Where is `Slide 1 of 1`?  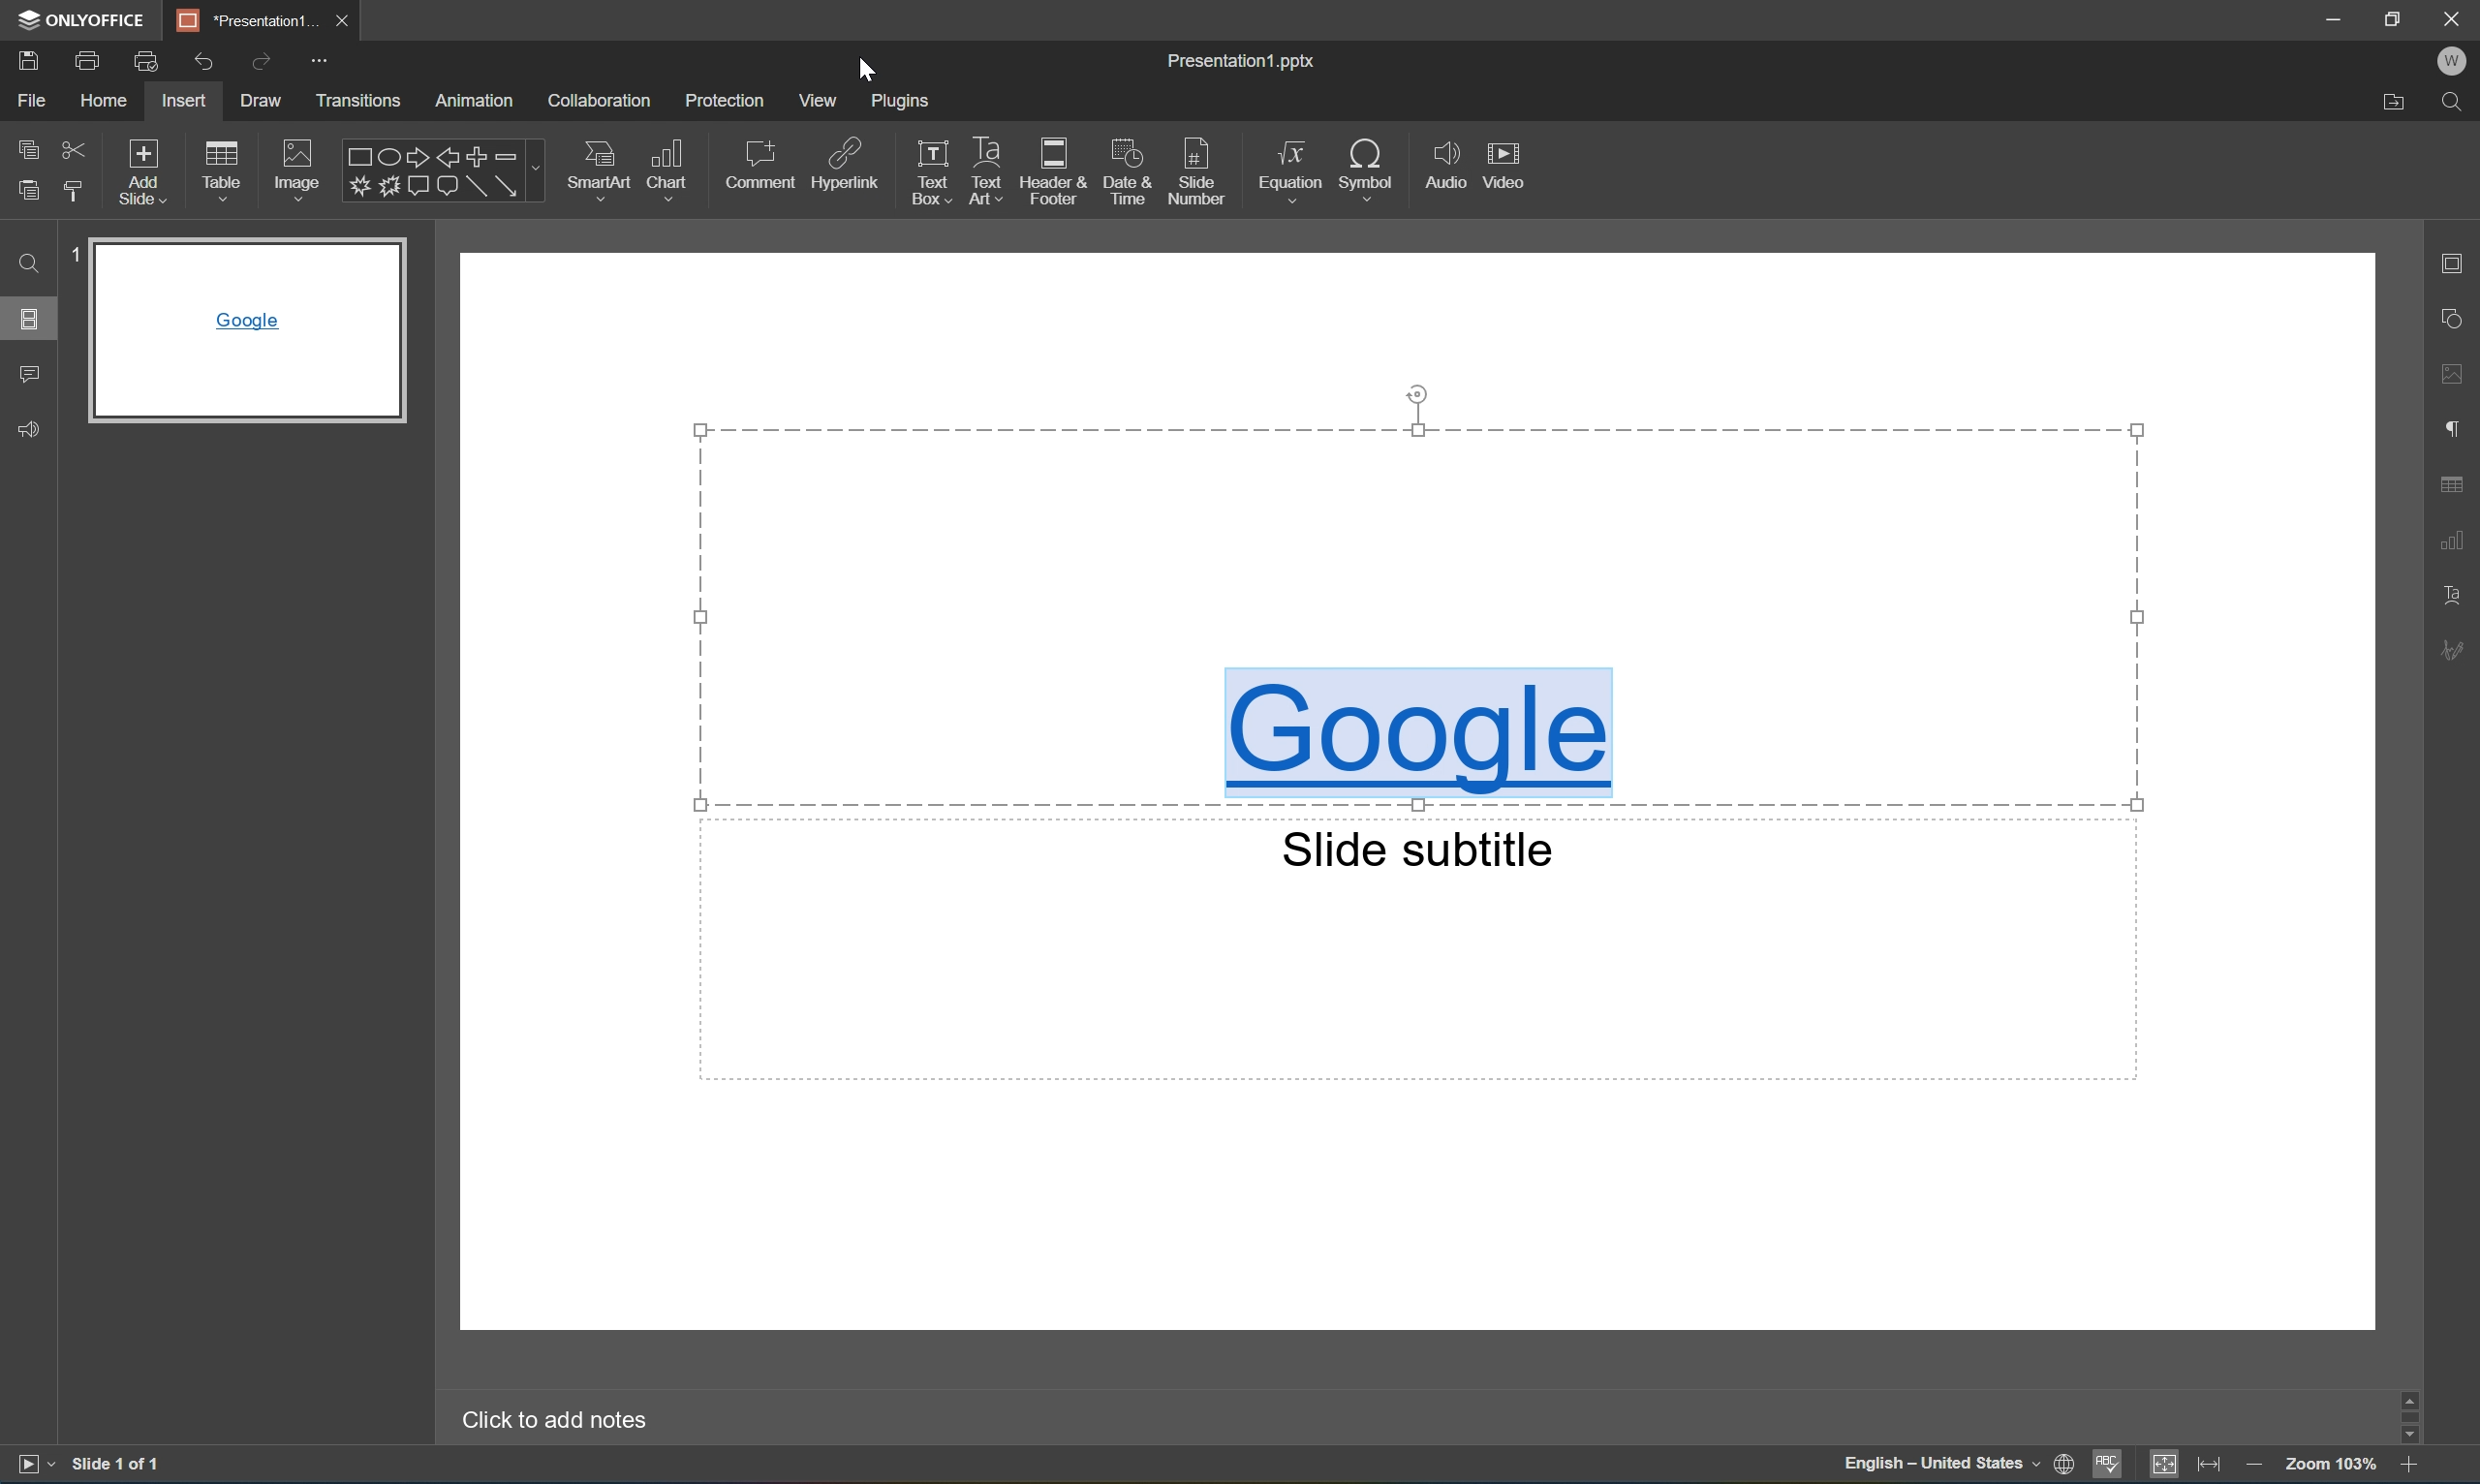 Slide 1 of 1 is located at coordinates (122, 1464).